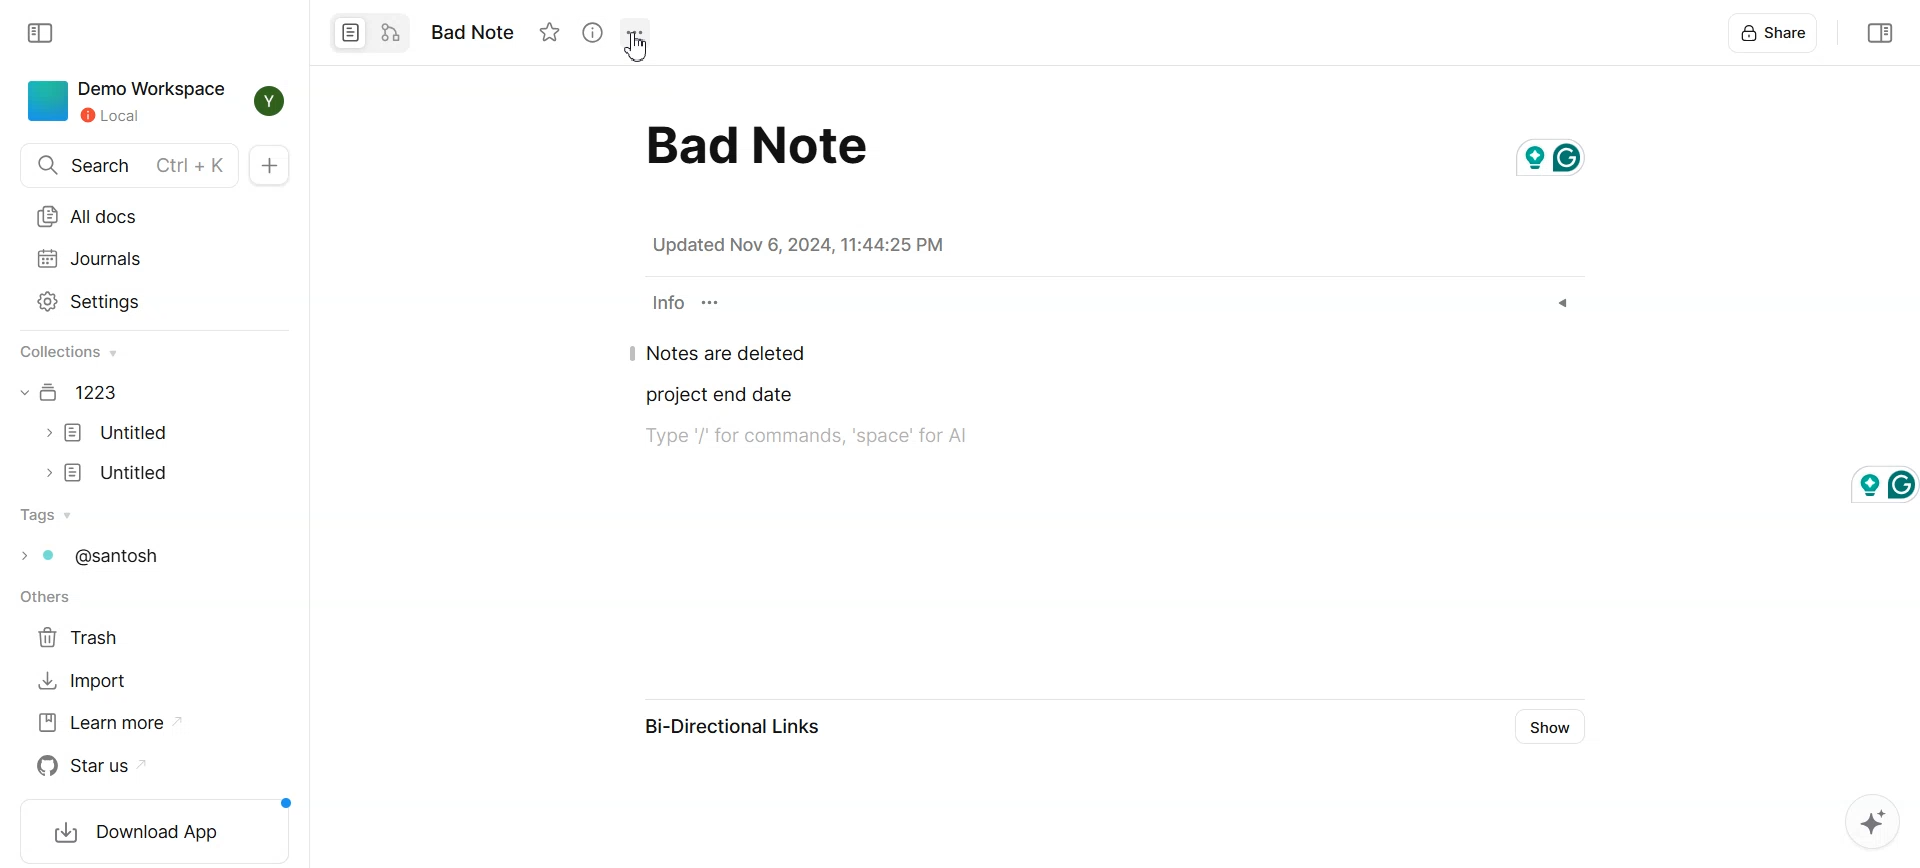 Image resolution: width=1920 pixels, height=868 pixels. What do you see at coordinates (820, 438) in the screenshot?
I see `text` at bounding box center [820, 438].